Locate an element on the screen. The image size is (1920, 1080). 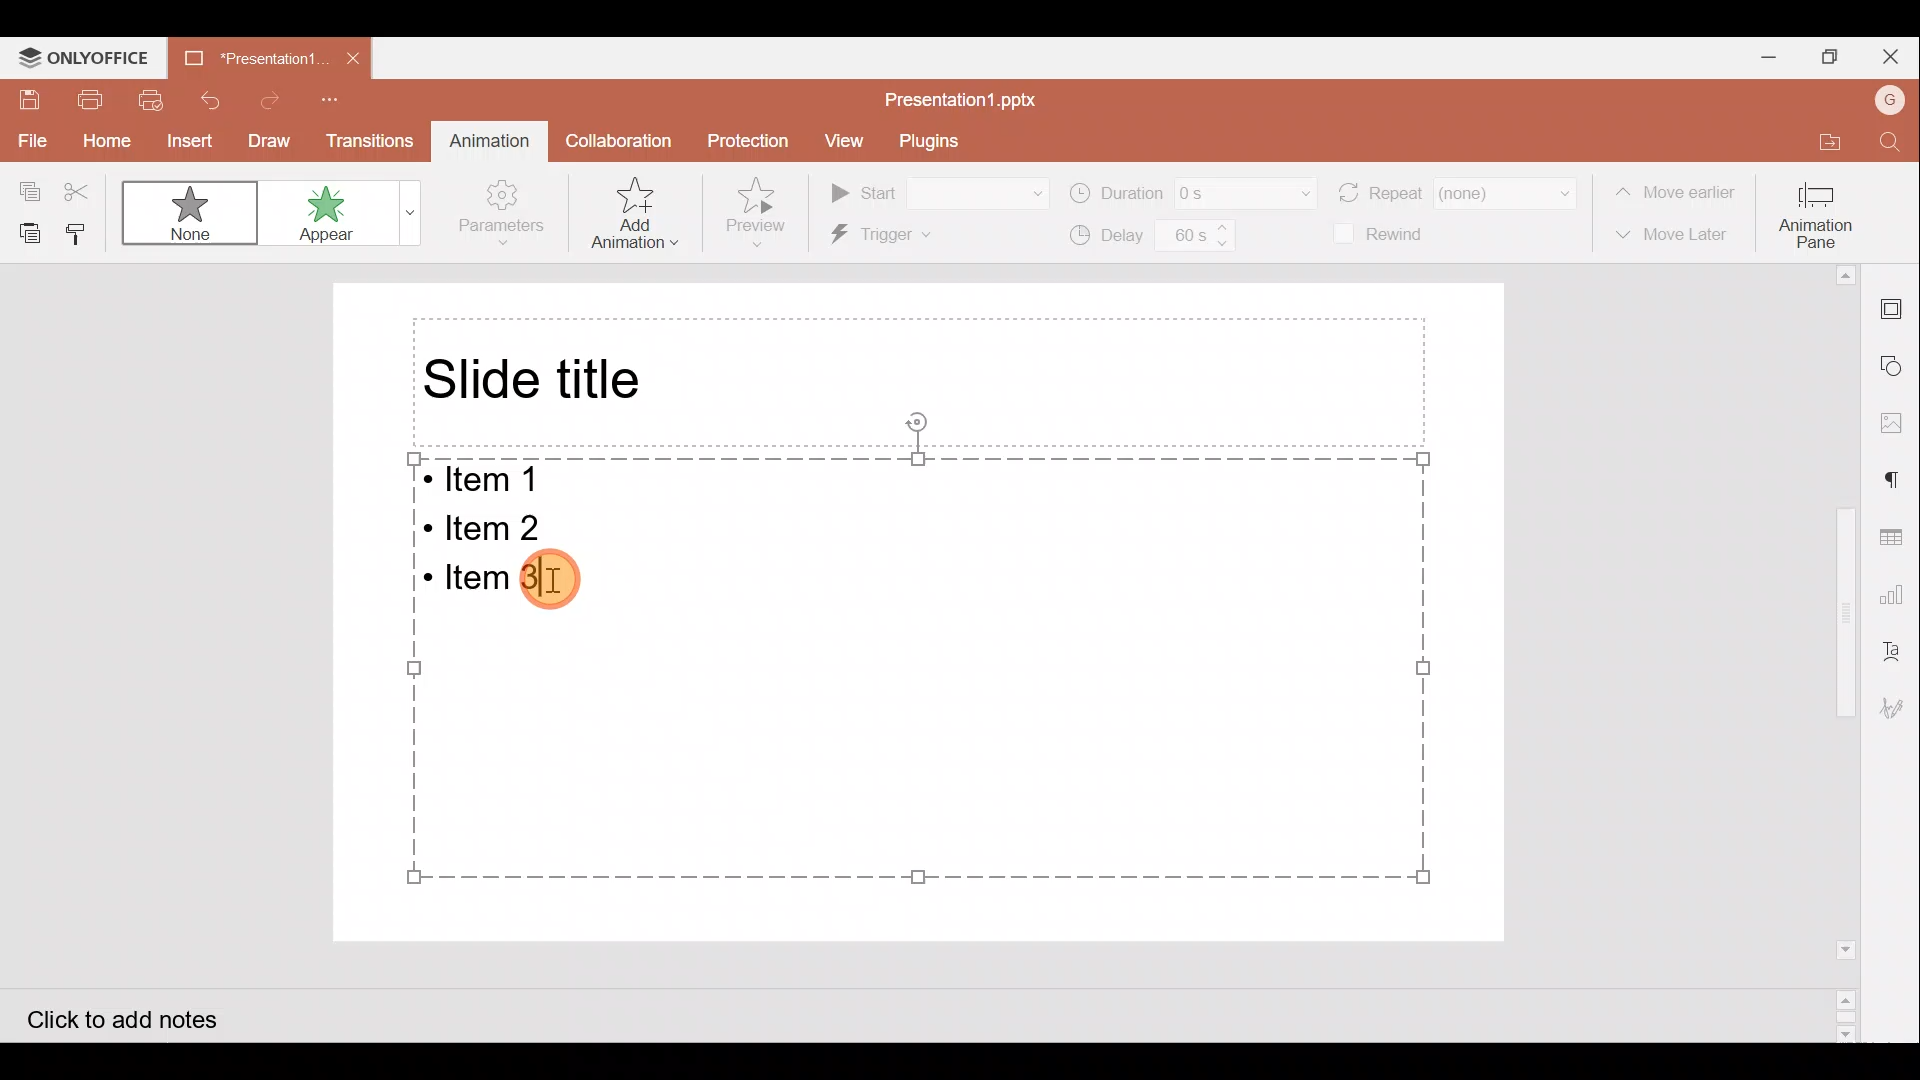
Preview is located at coordinates (764, 212).